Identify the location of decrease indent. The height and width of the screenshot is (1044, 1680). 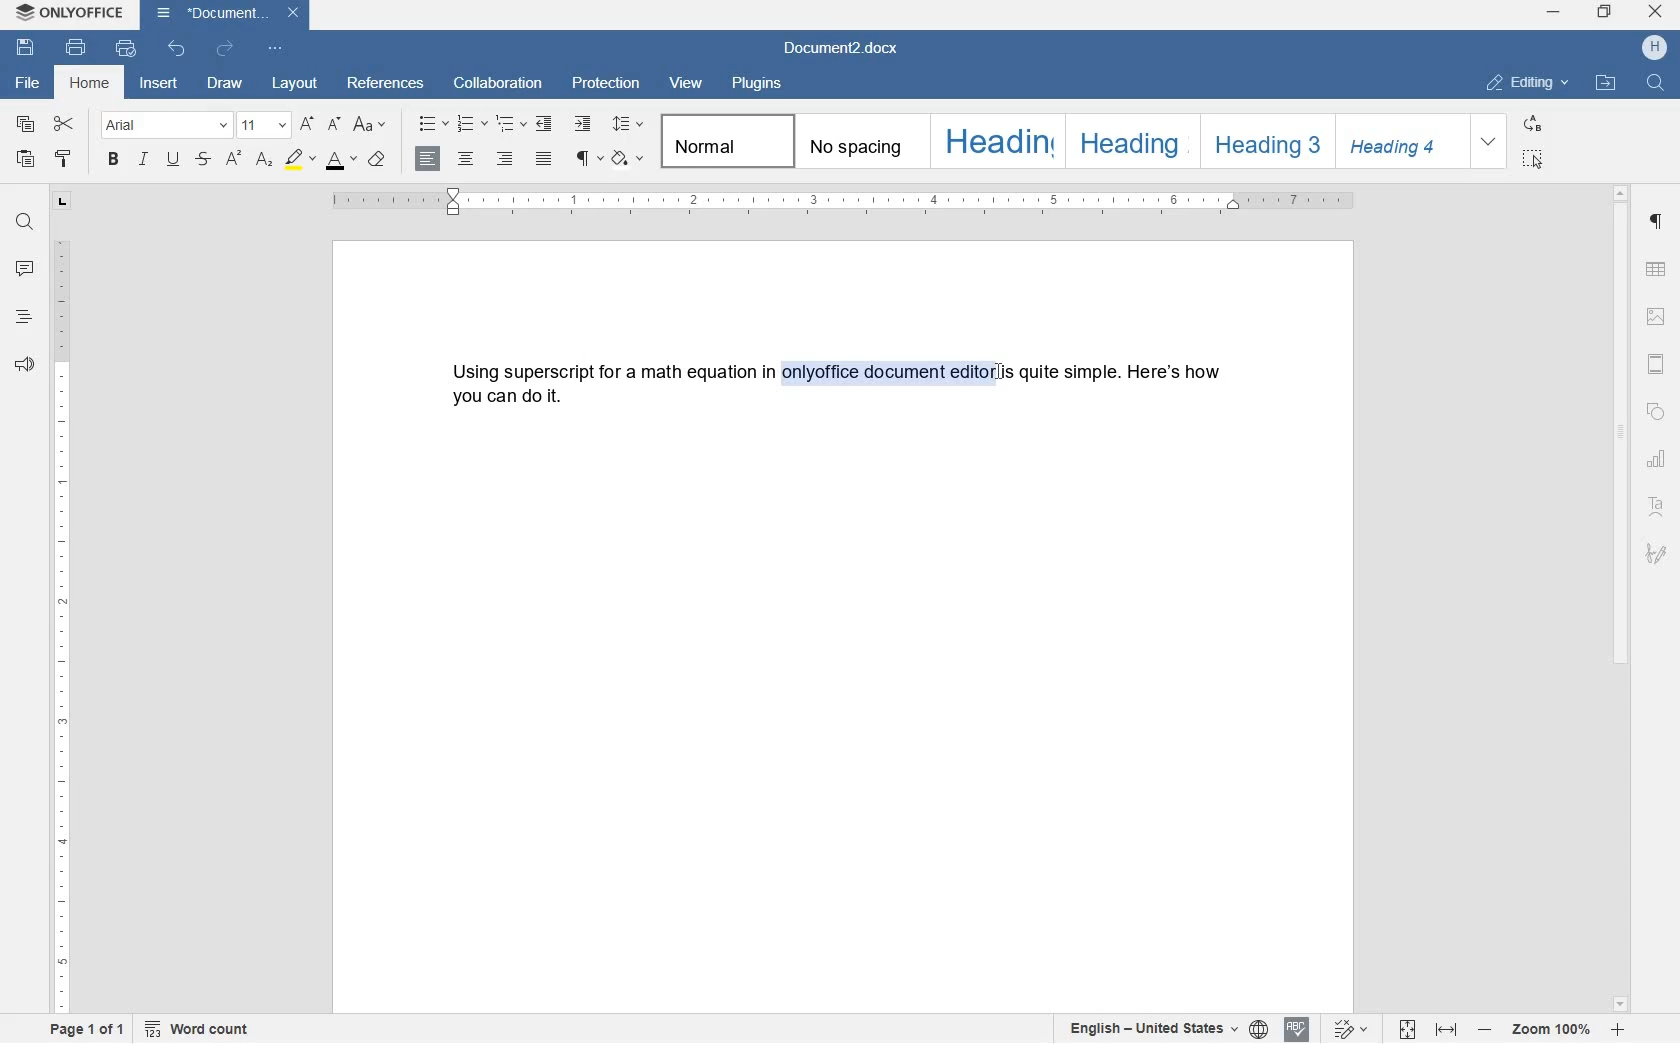
(545, 125).